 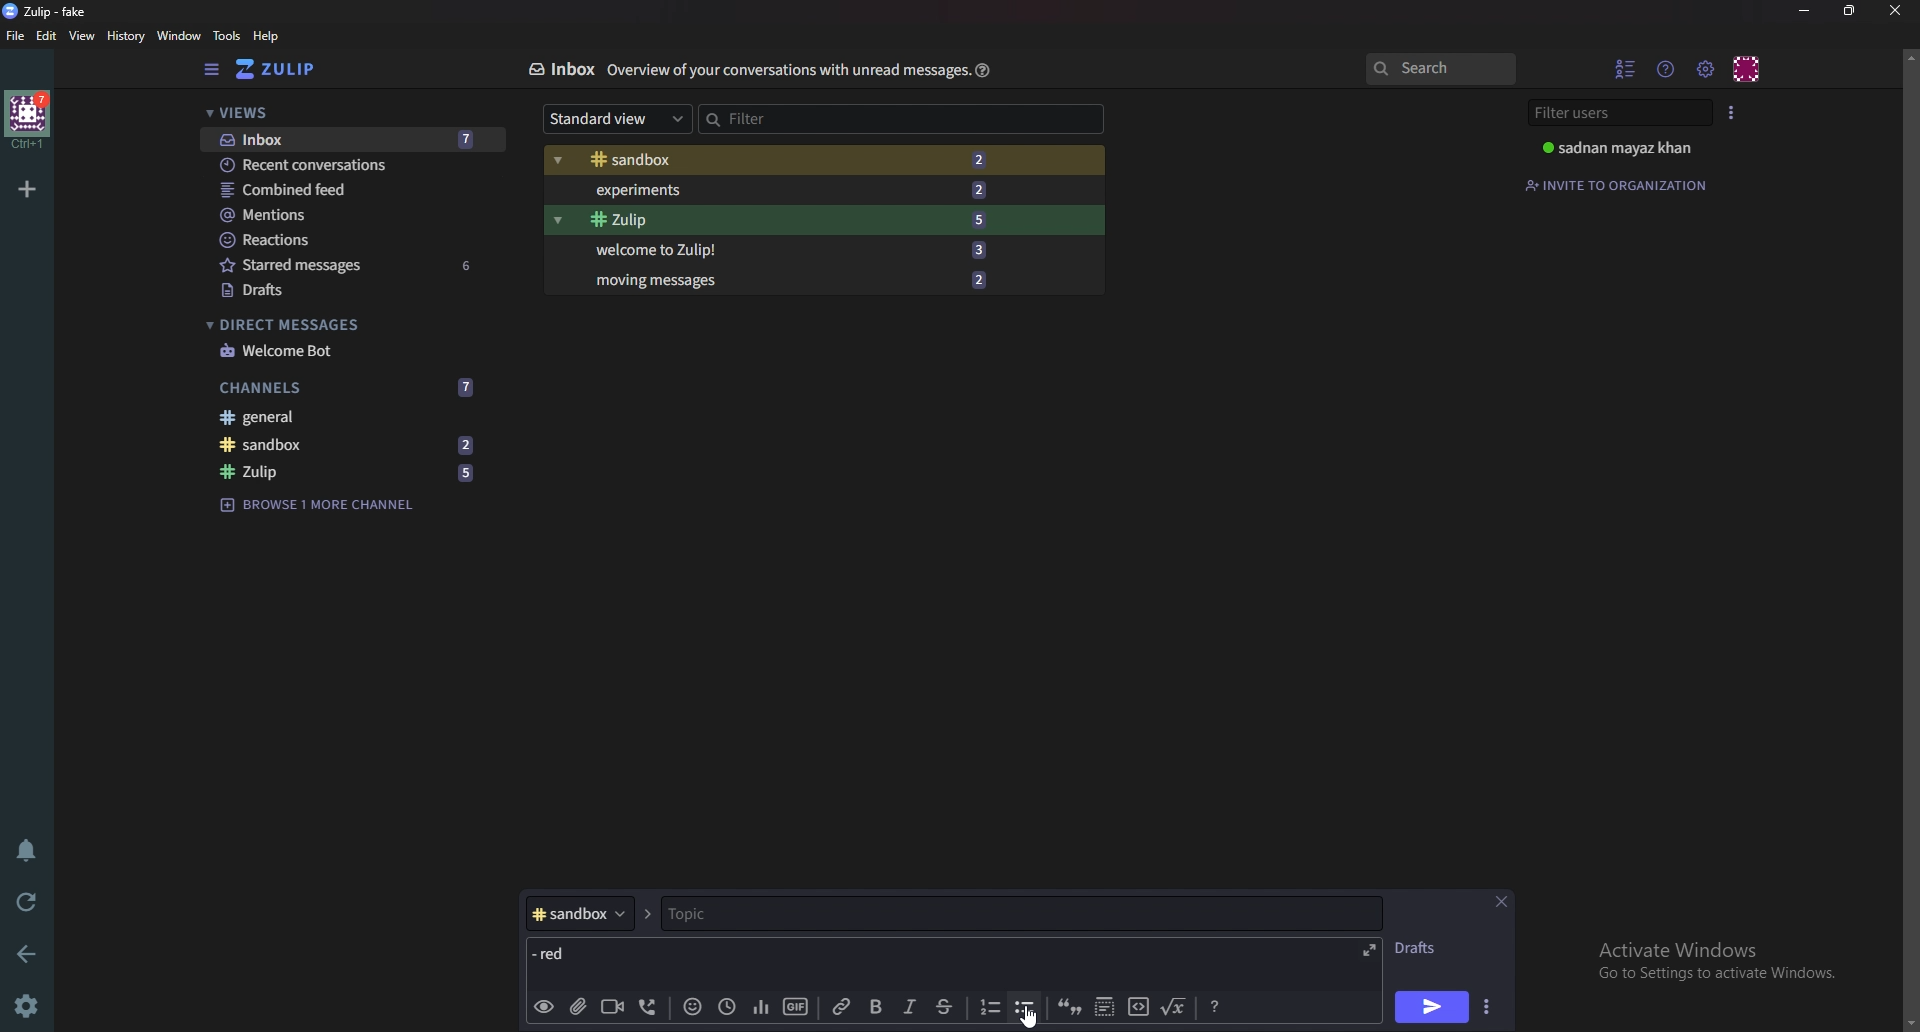 I want to click on Sandbox, so click(x=780, y=161).